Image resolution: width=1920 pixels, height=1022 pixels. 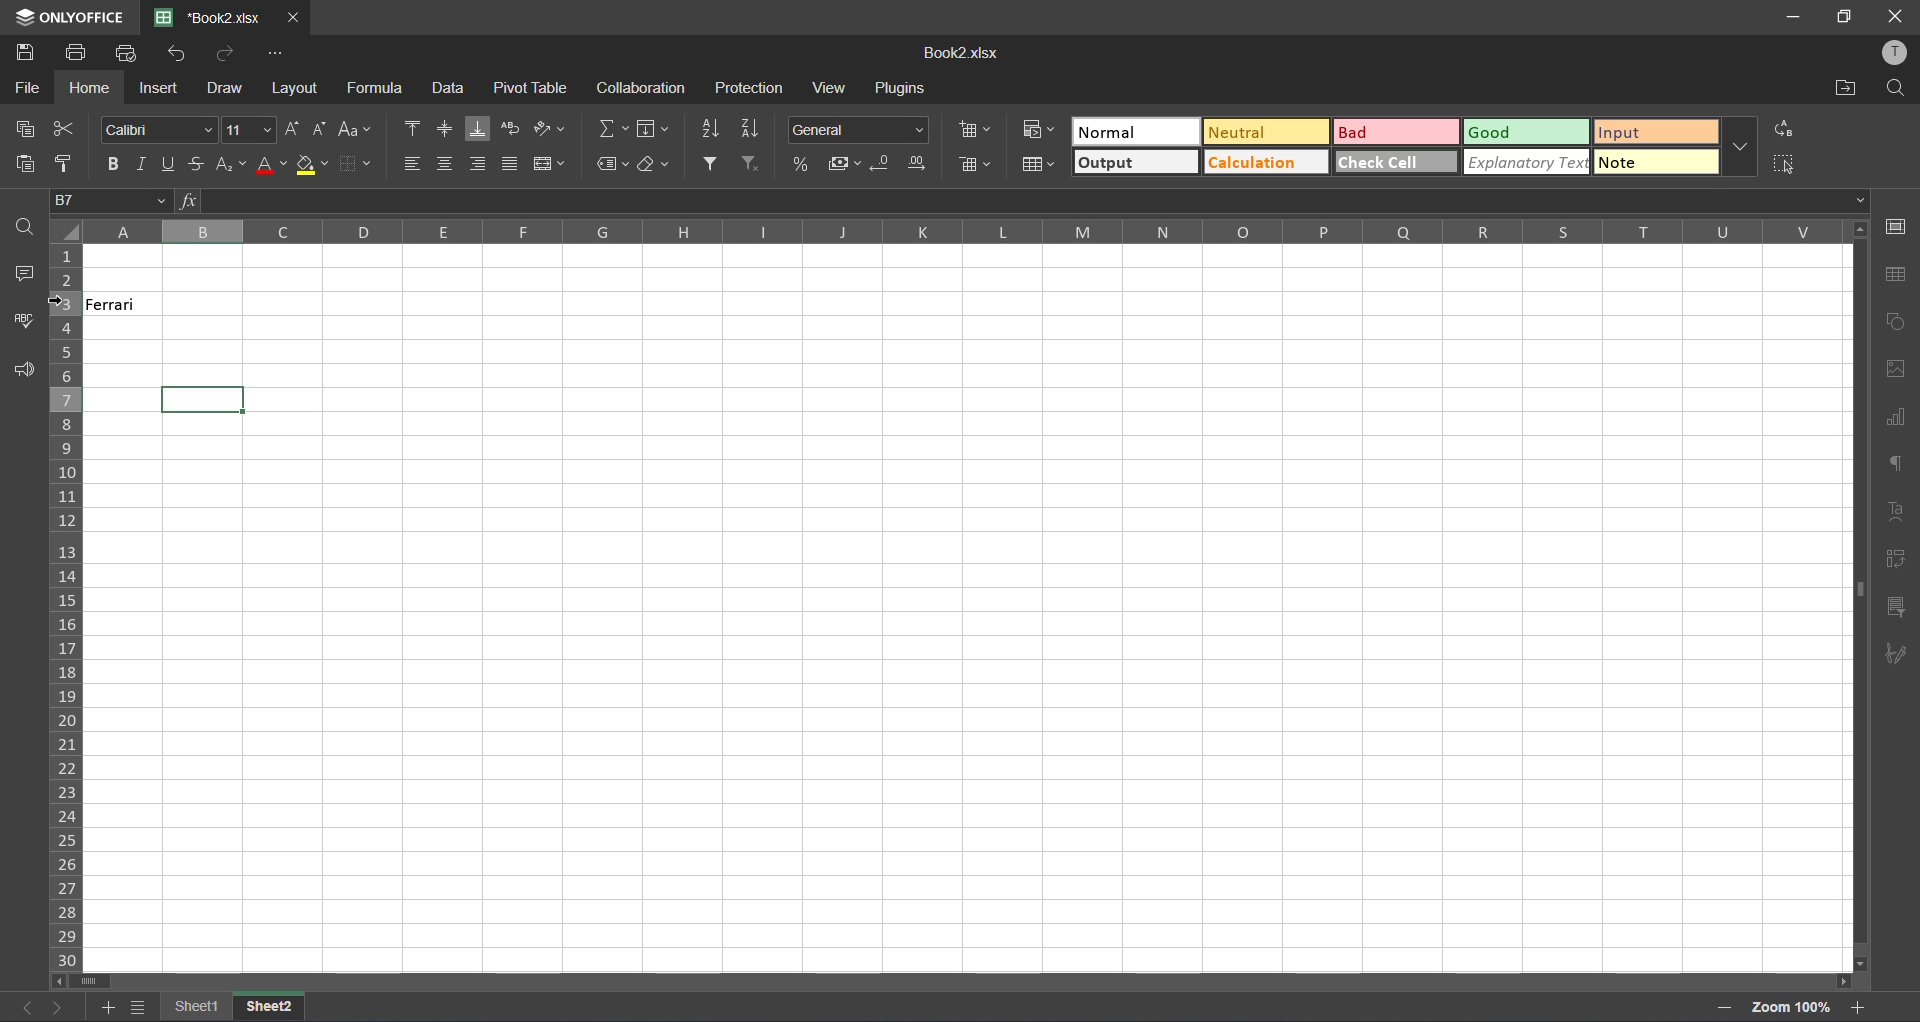 I want to click on input, so click(x=1655, y=134).